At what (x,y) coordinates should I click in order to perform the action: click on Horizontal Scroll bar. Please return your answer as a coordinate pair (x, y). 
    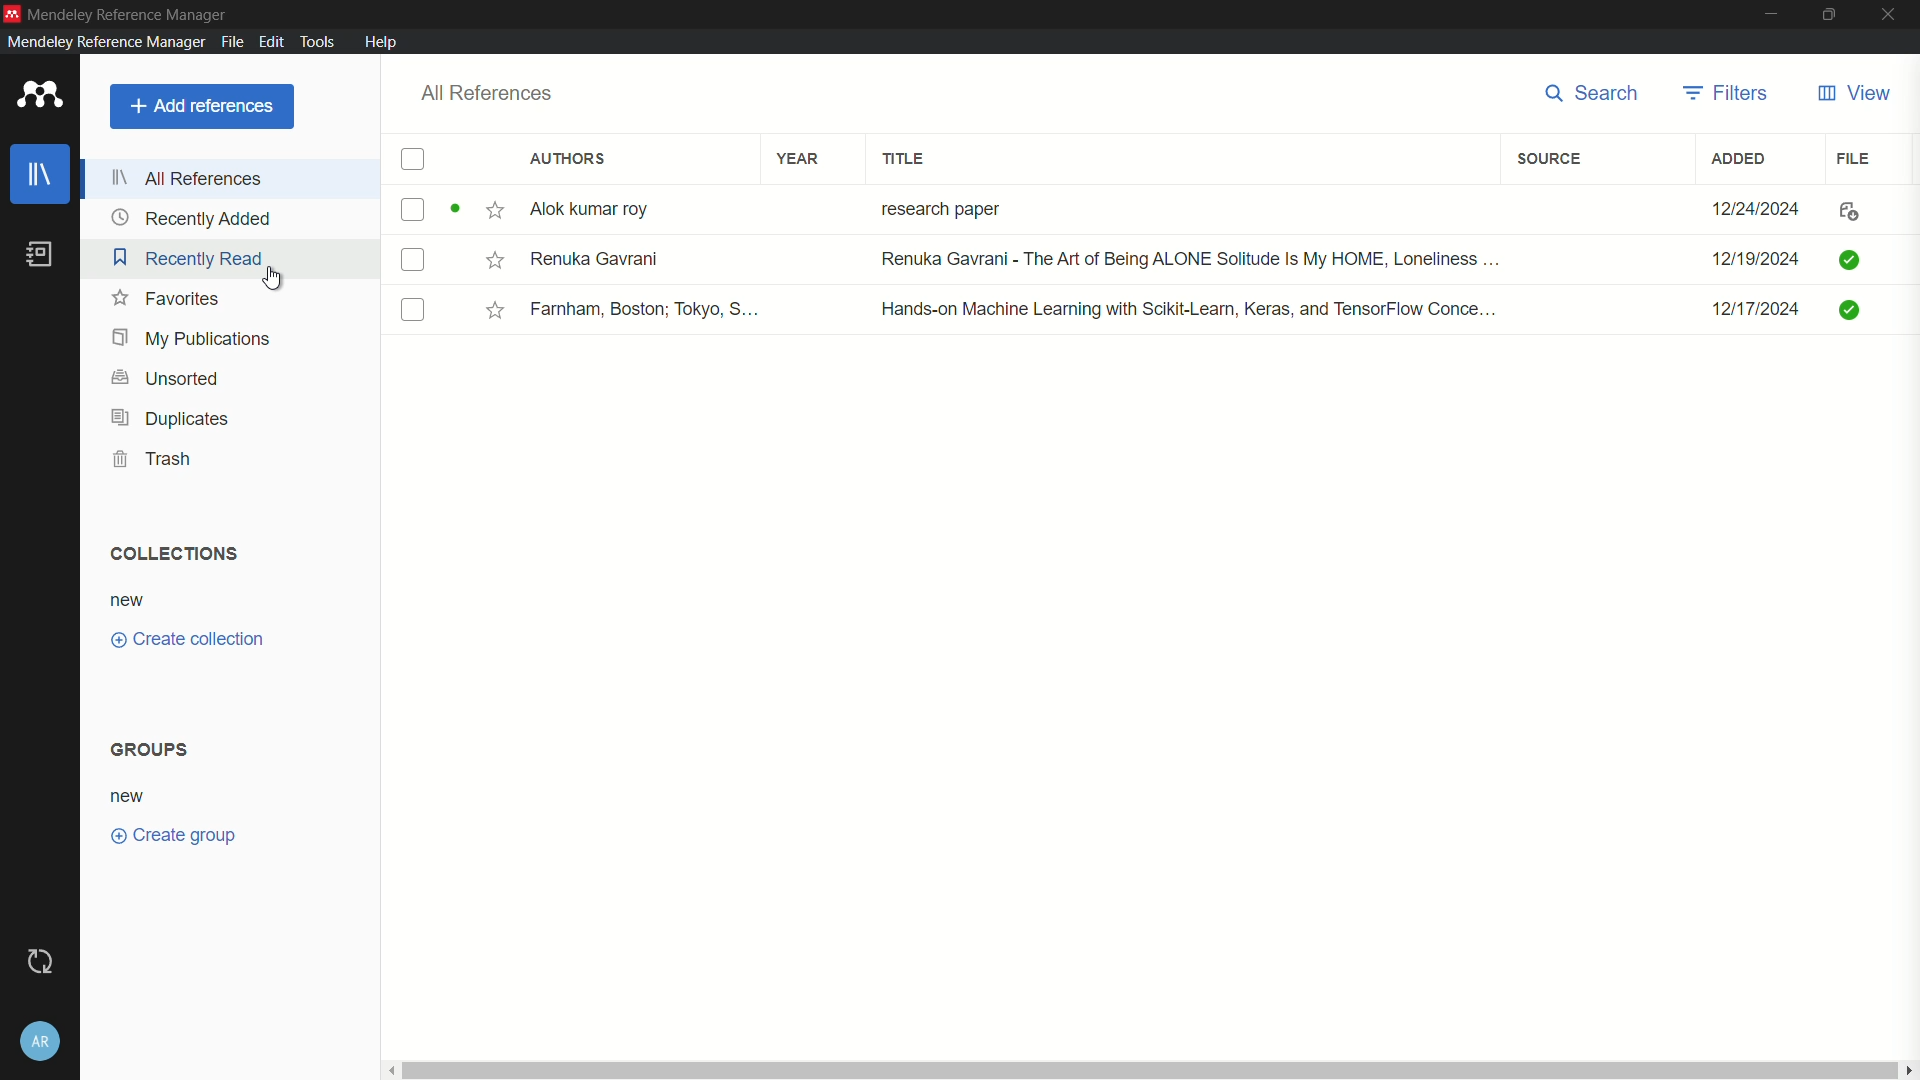
    Looking at the image, I should click on (1146, 1072).